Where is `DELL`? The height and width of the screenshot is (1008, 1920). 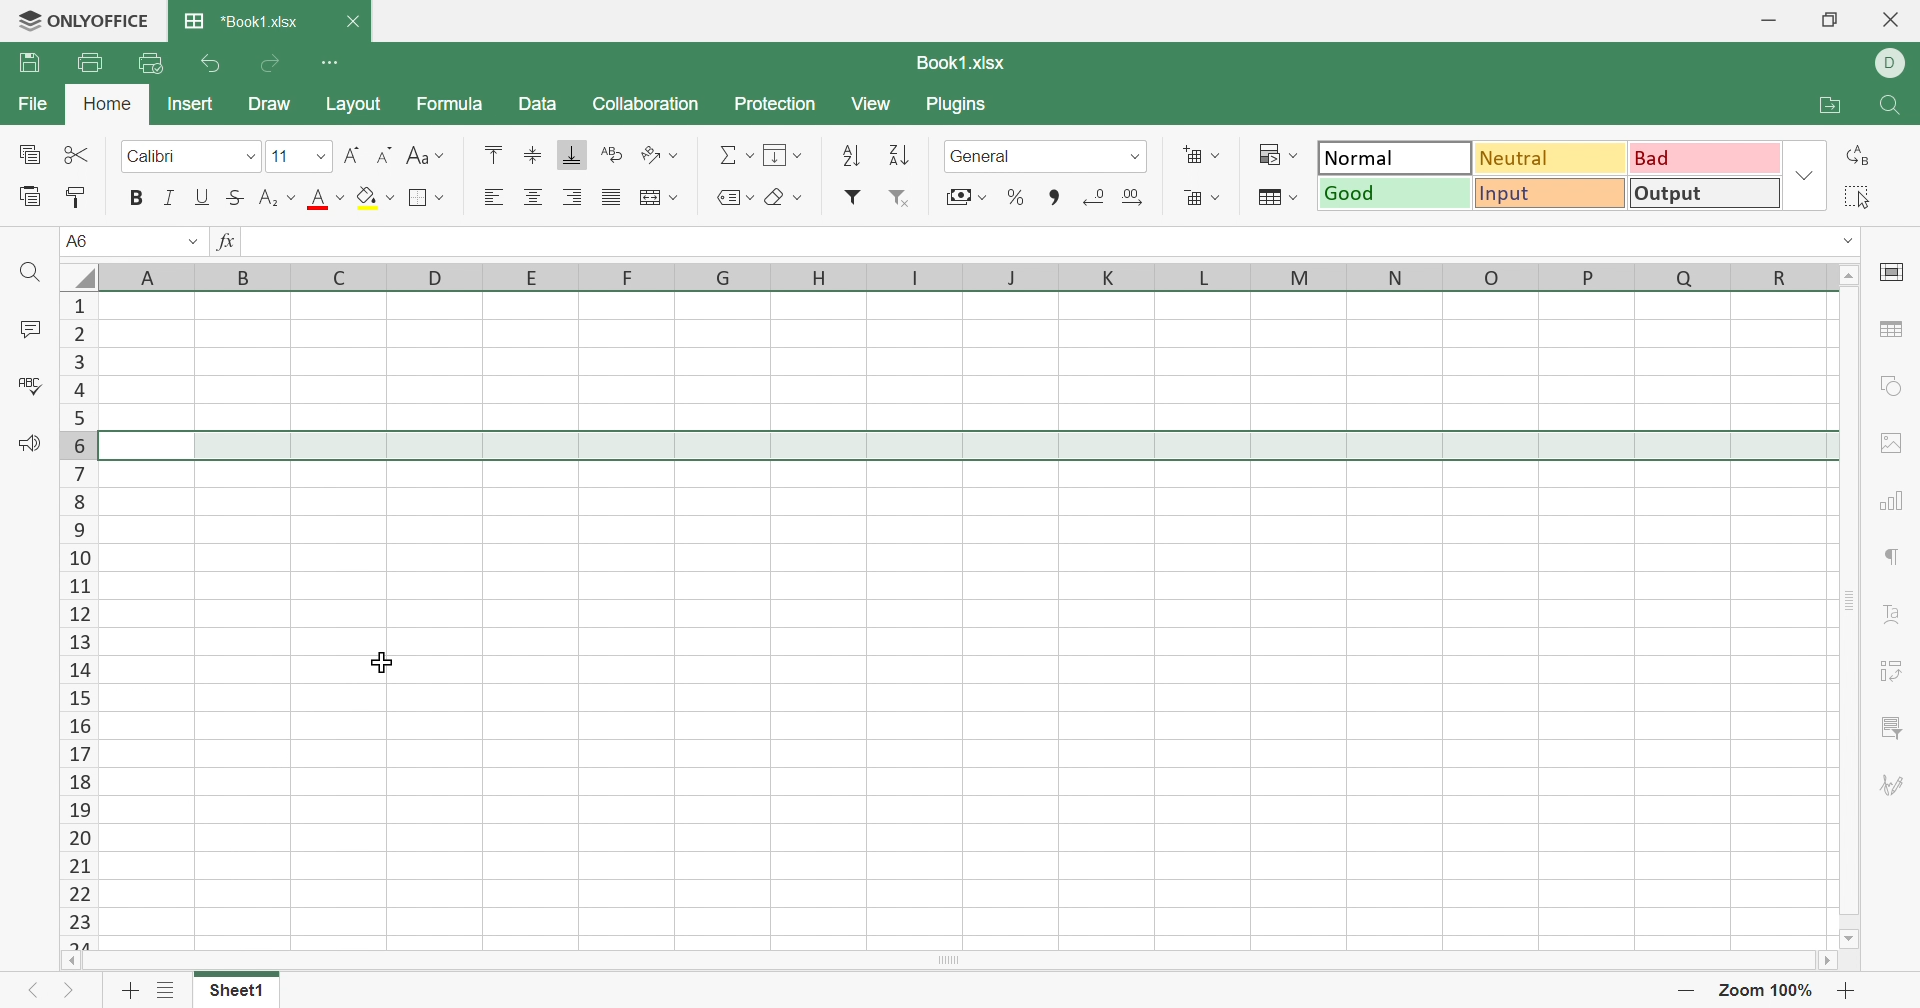
DELL is located at coordinates (1894, 63).